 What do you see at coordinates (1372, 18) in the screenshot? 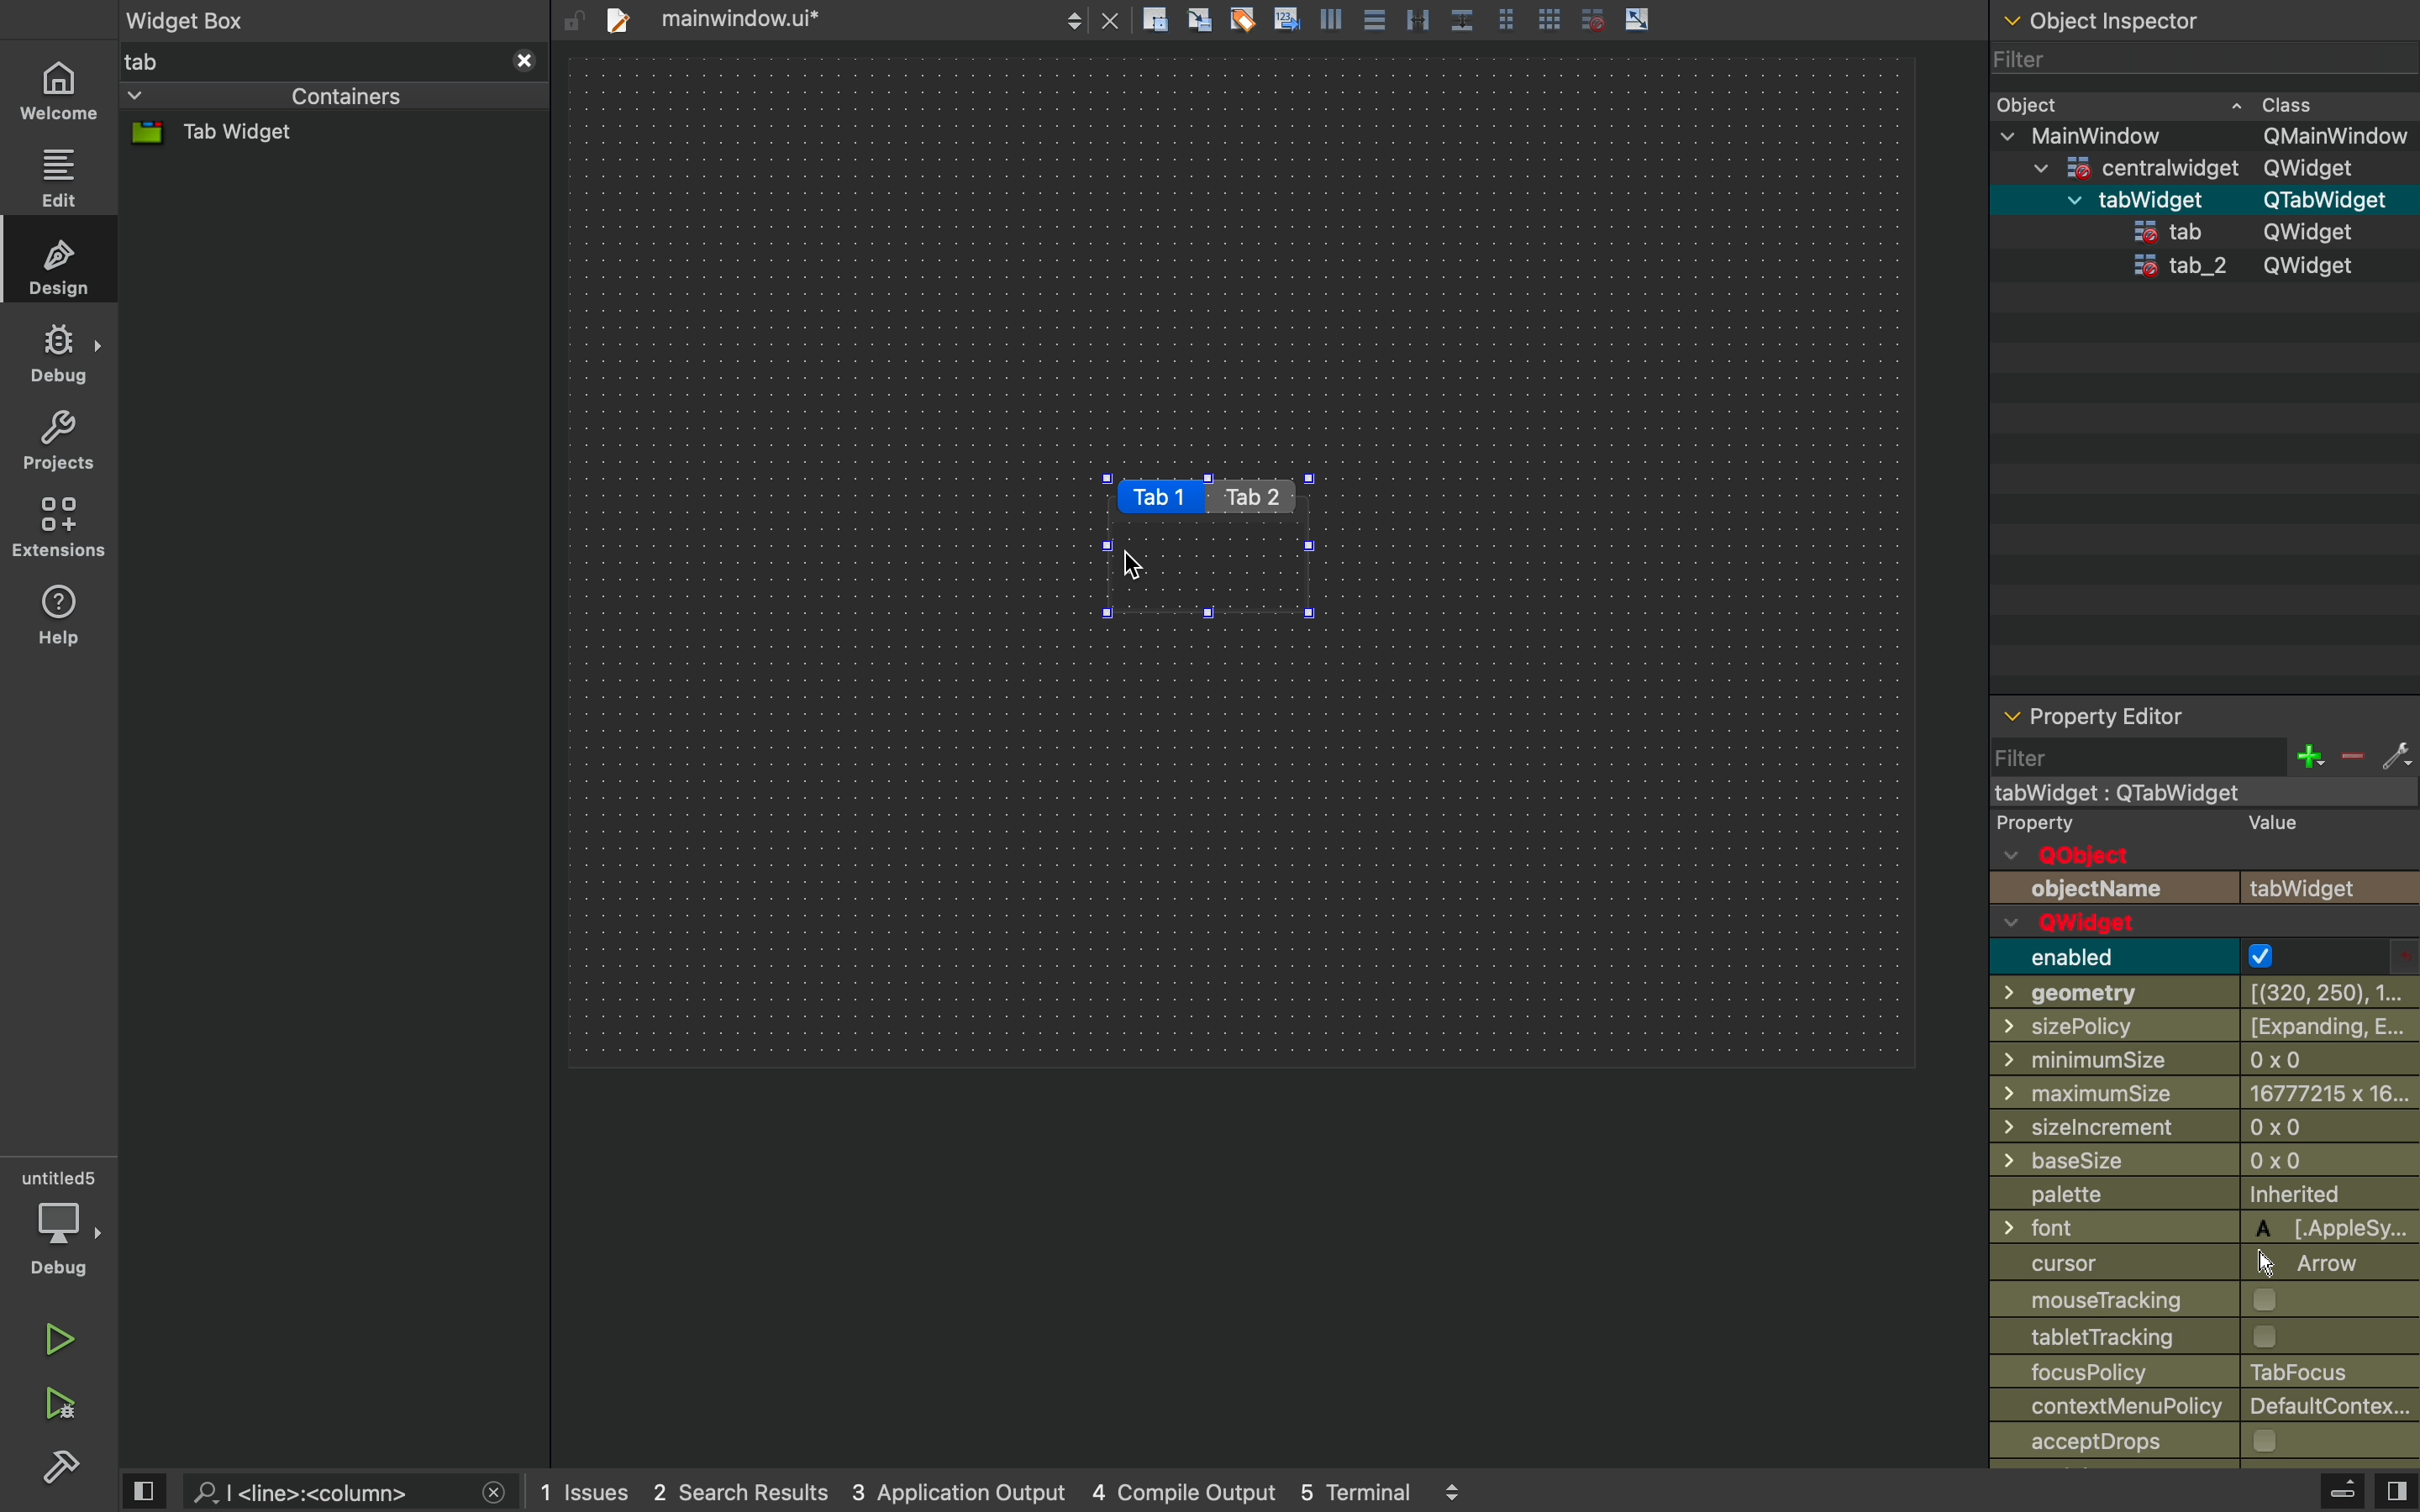
I see `align center` at bounding box center [1372, 18].